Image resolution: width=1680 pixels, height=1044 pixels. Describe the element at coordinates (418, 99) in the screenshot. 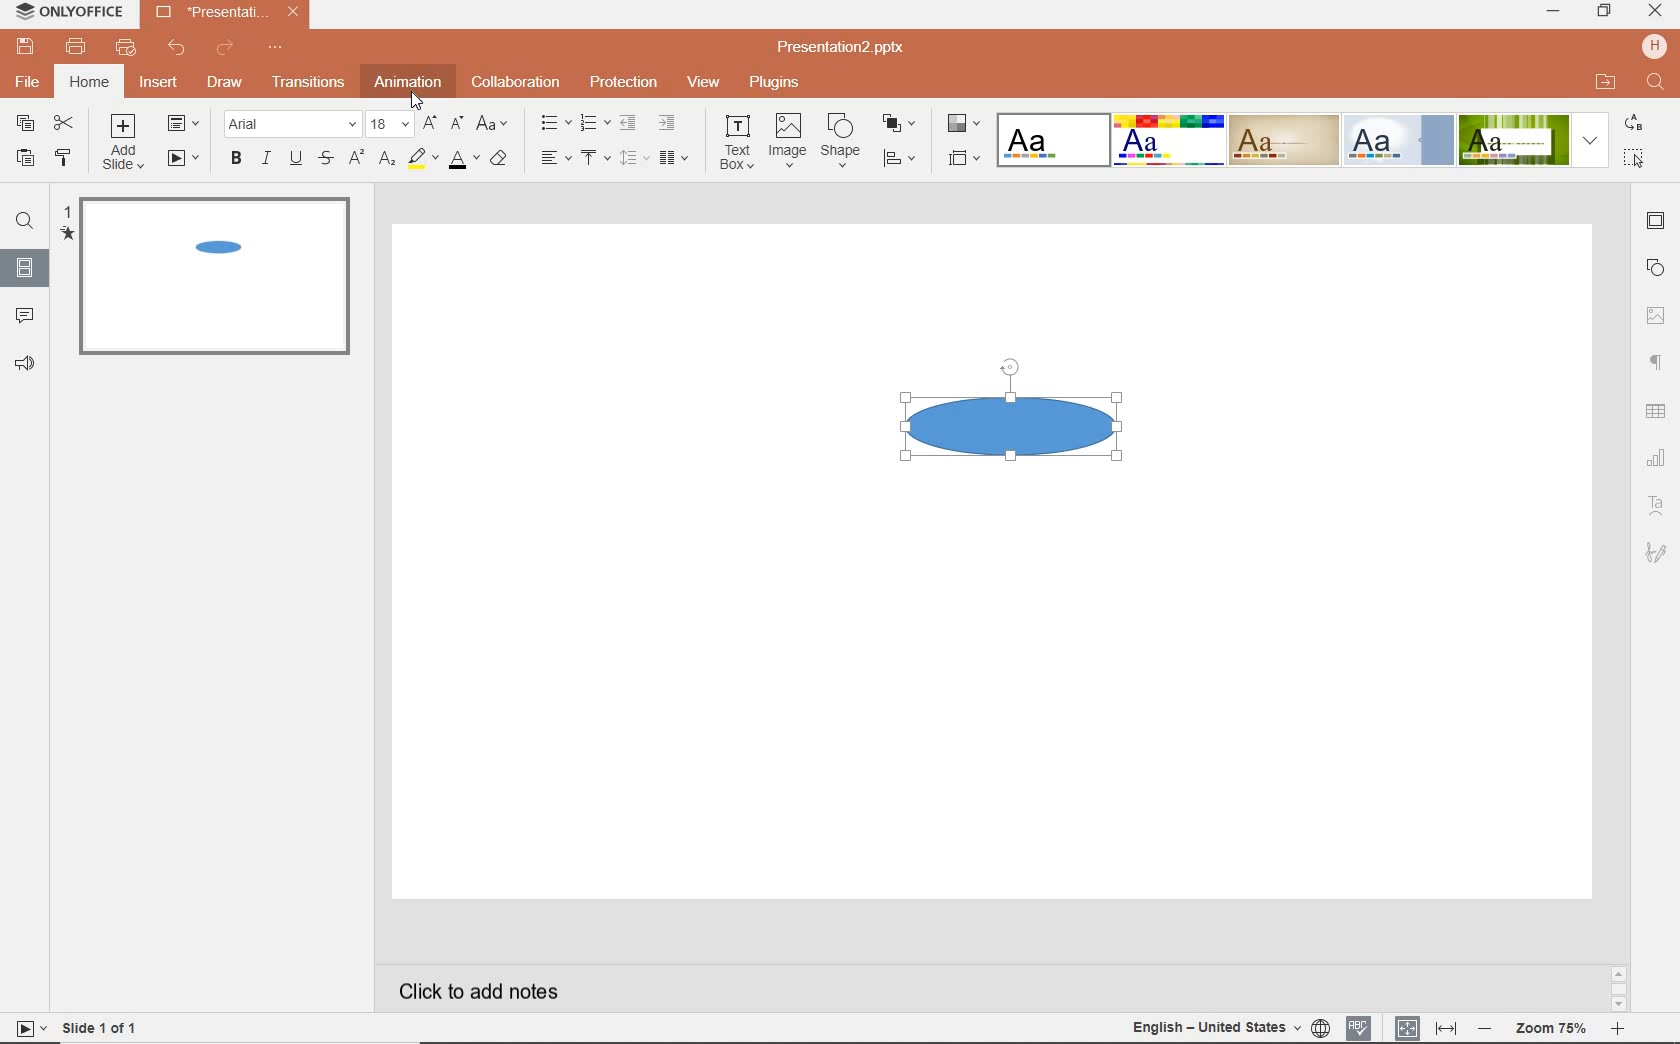

I see `cursor` at that location.